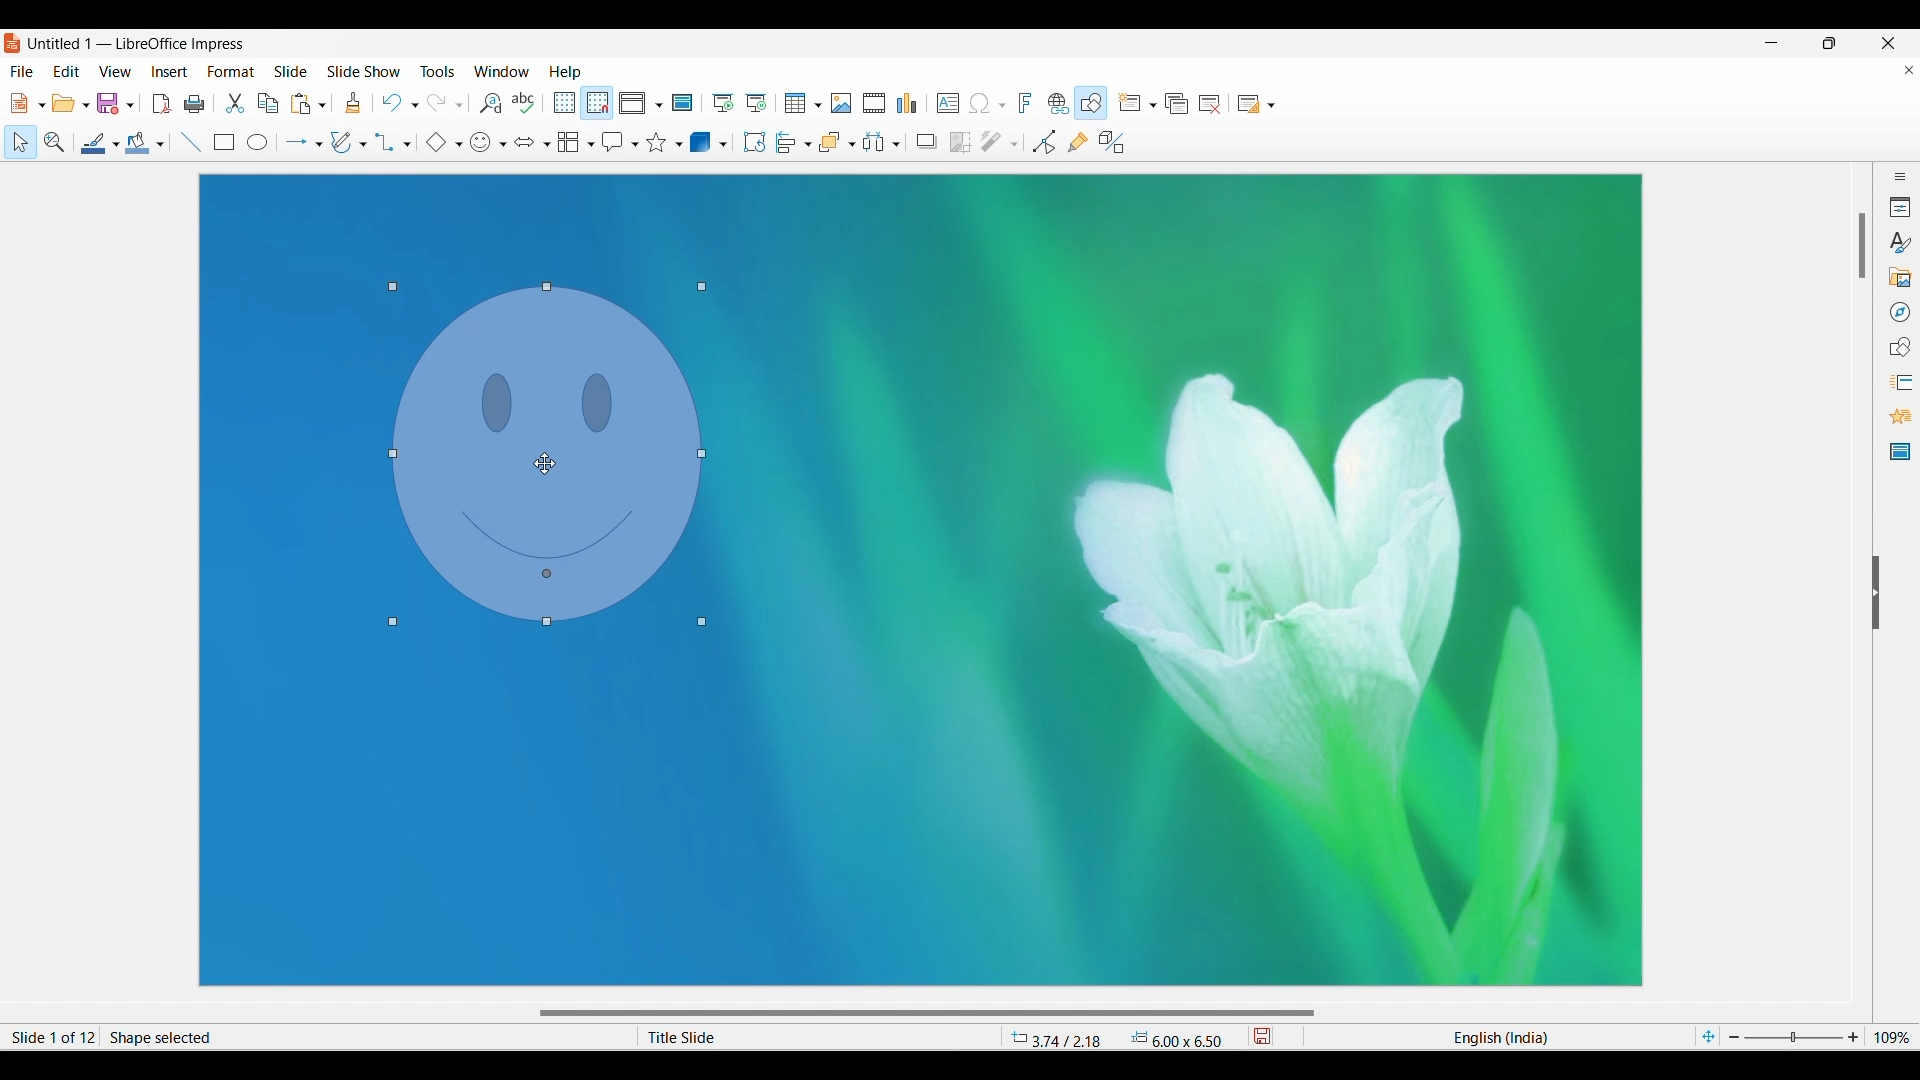 The width and height of the screenshot is (1920, 1080). What do you see at coordinates (194, 104) in the screenshot?
I see `Print` at bounding box center [194, 104].